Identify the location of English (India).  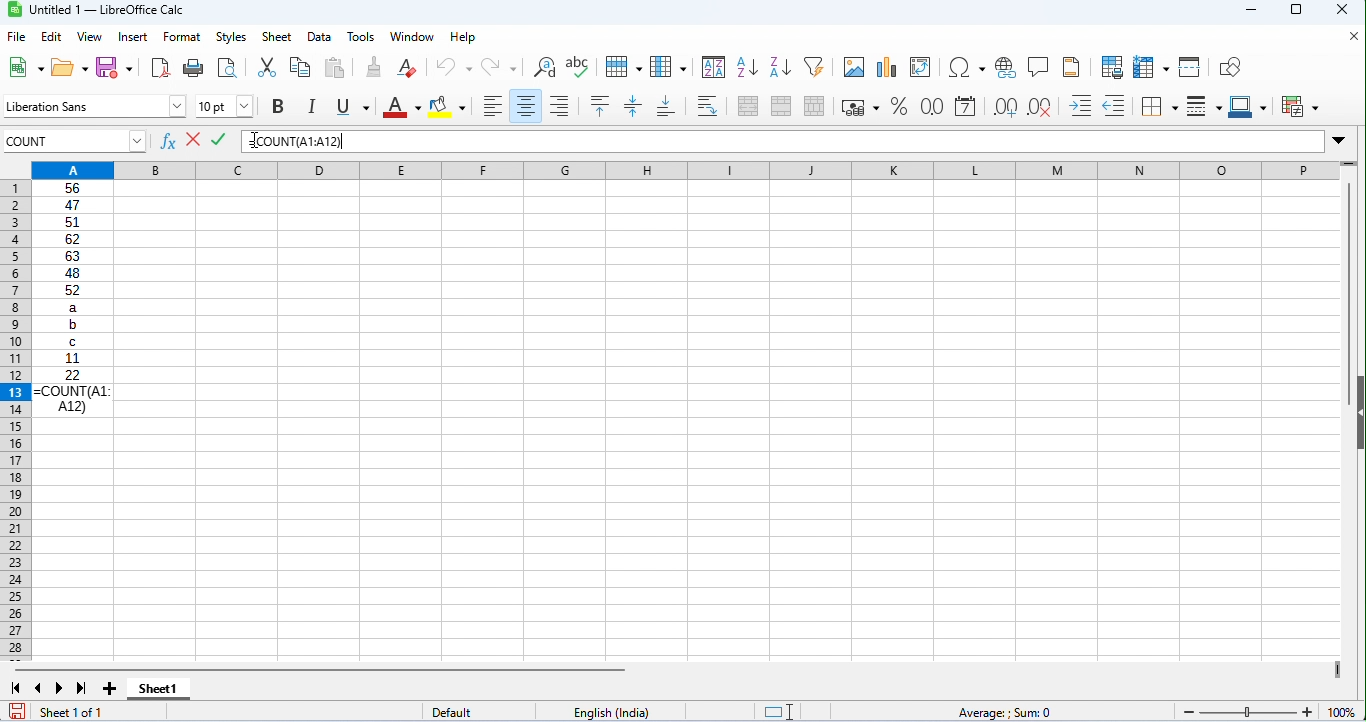
(611, 712).